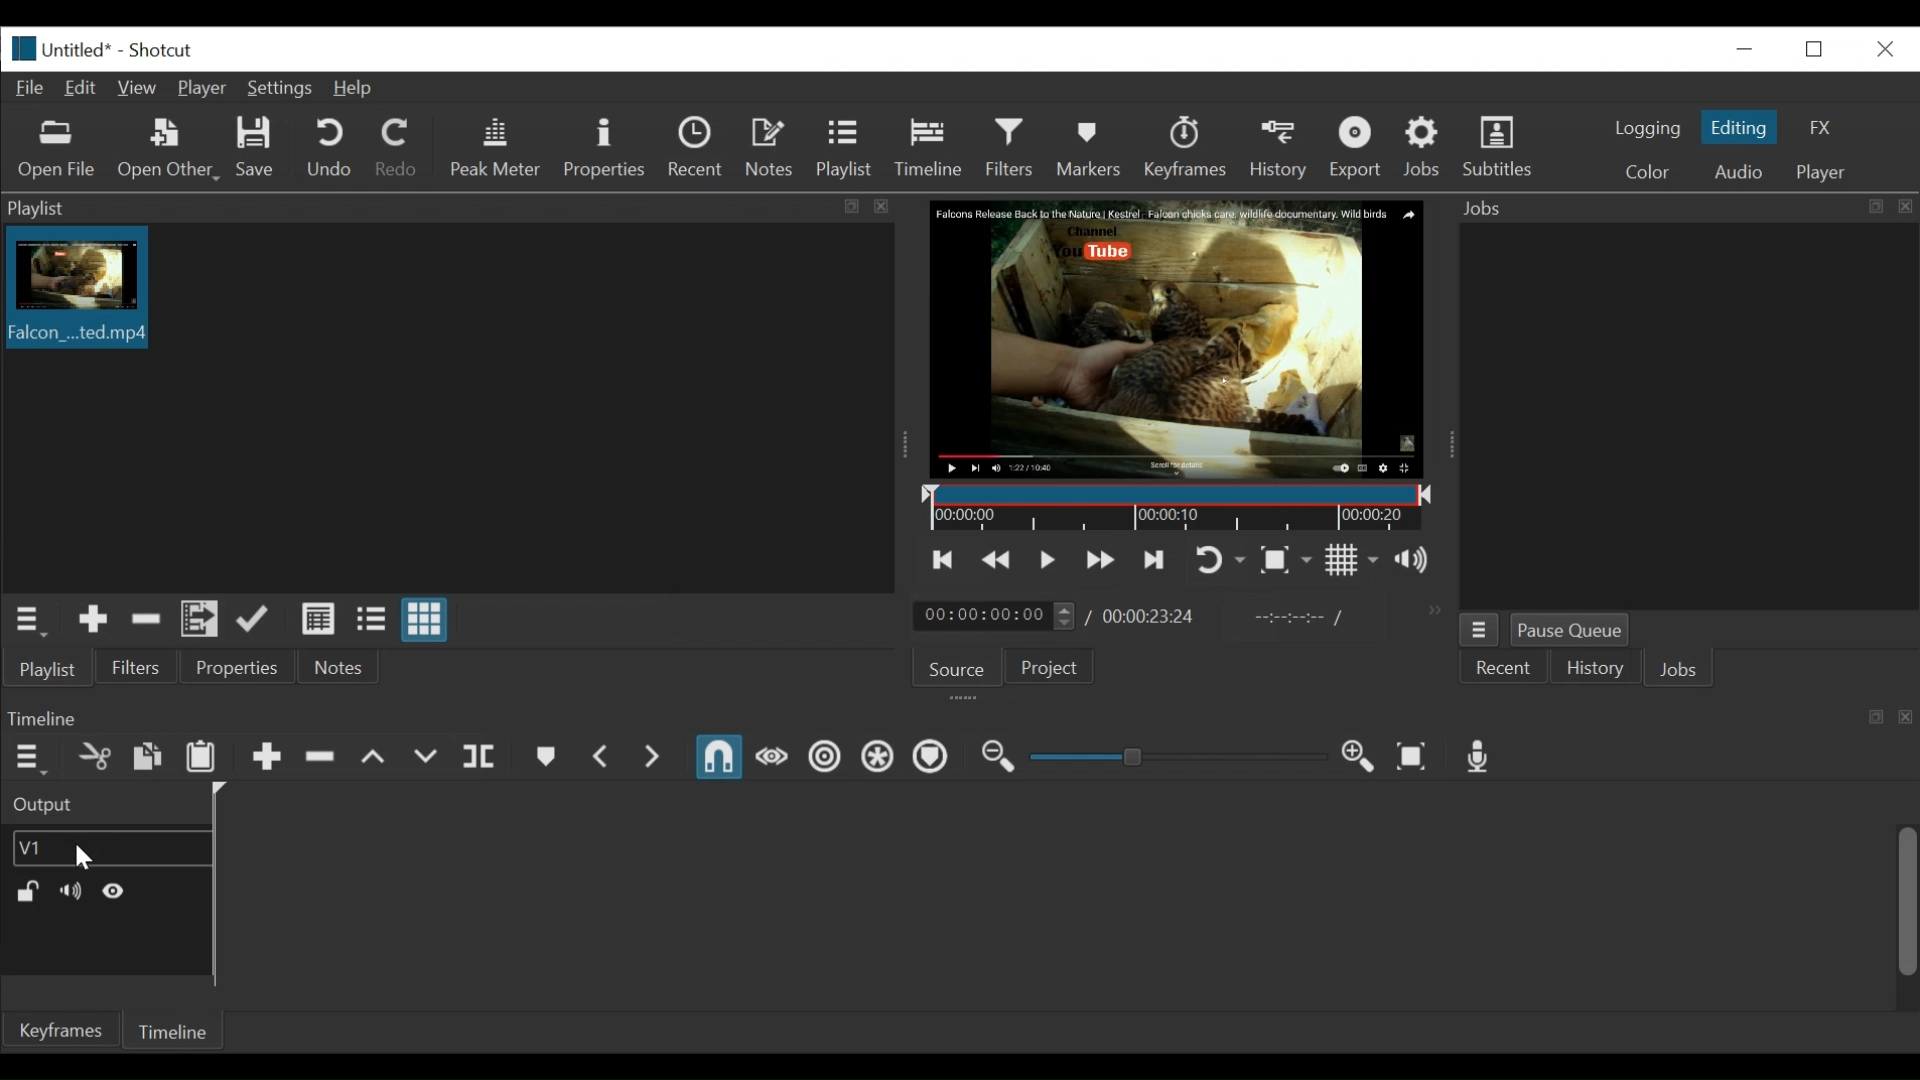 The width and height of the screenshot is (1920, 1080). What do you see at coordinates (995, 757) in the screenshot?
I see `Zoom timeline out` at bounding box center [995, 757].